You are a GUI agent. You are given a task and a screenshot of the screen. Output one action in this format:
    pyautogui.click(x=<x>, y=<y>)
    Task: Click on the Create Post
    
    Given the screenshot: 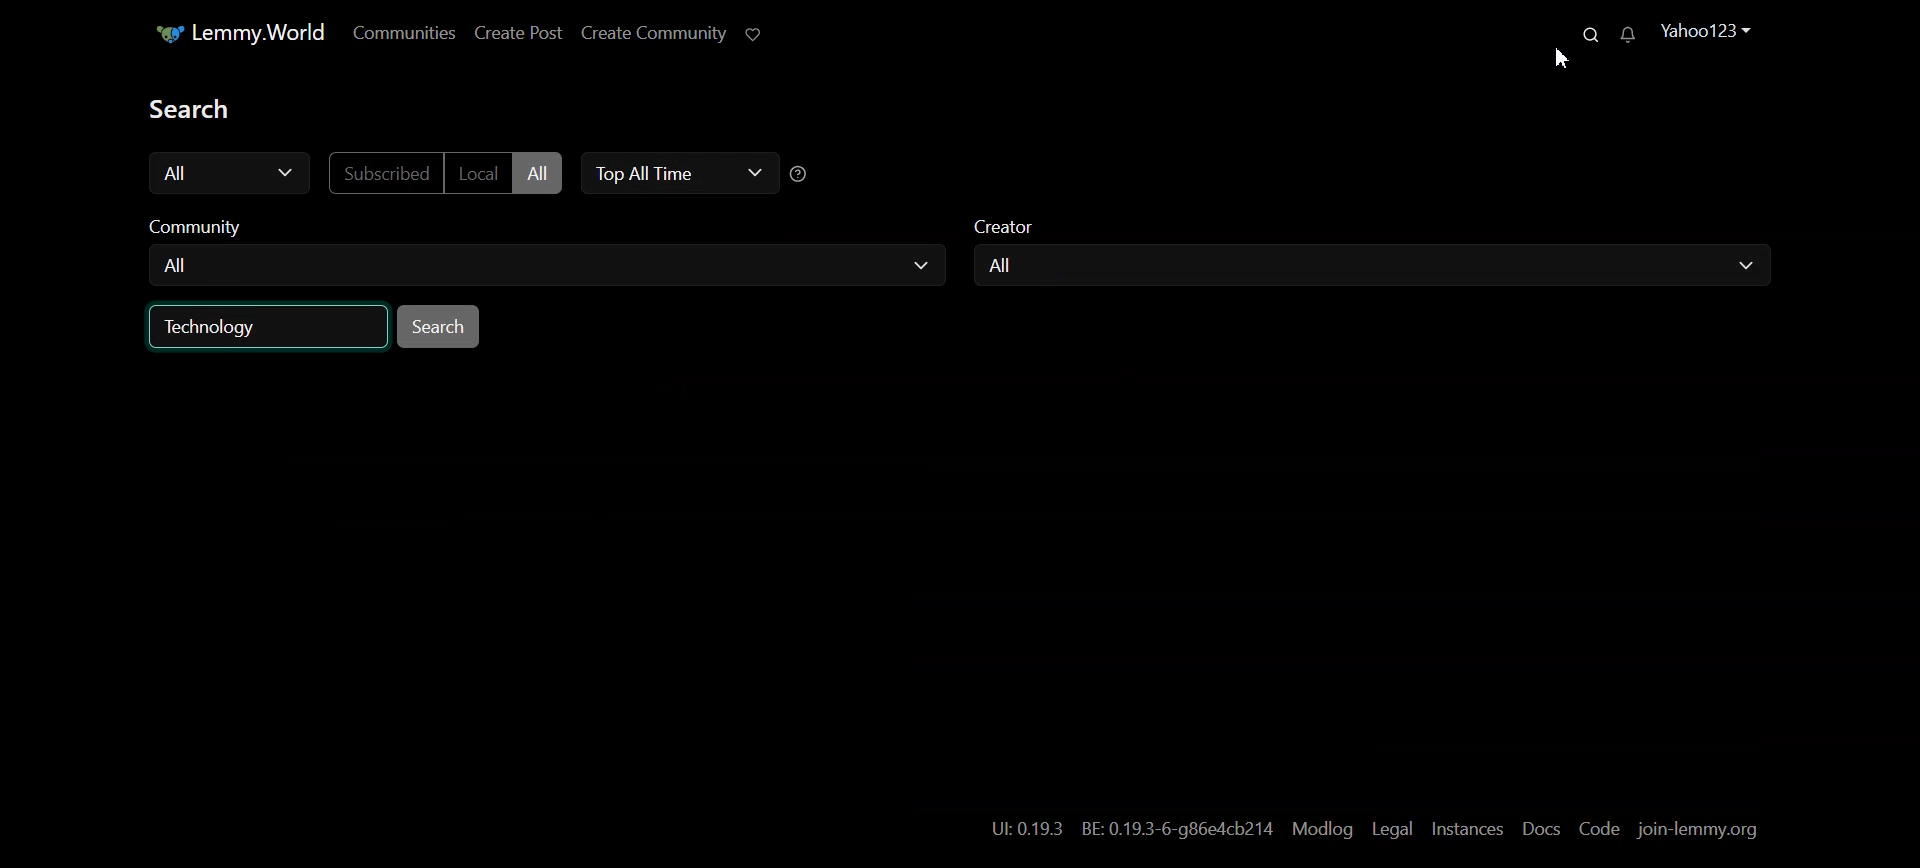 What is the action you would take?
    pyautogui.click(x=519, y=33)
    